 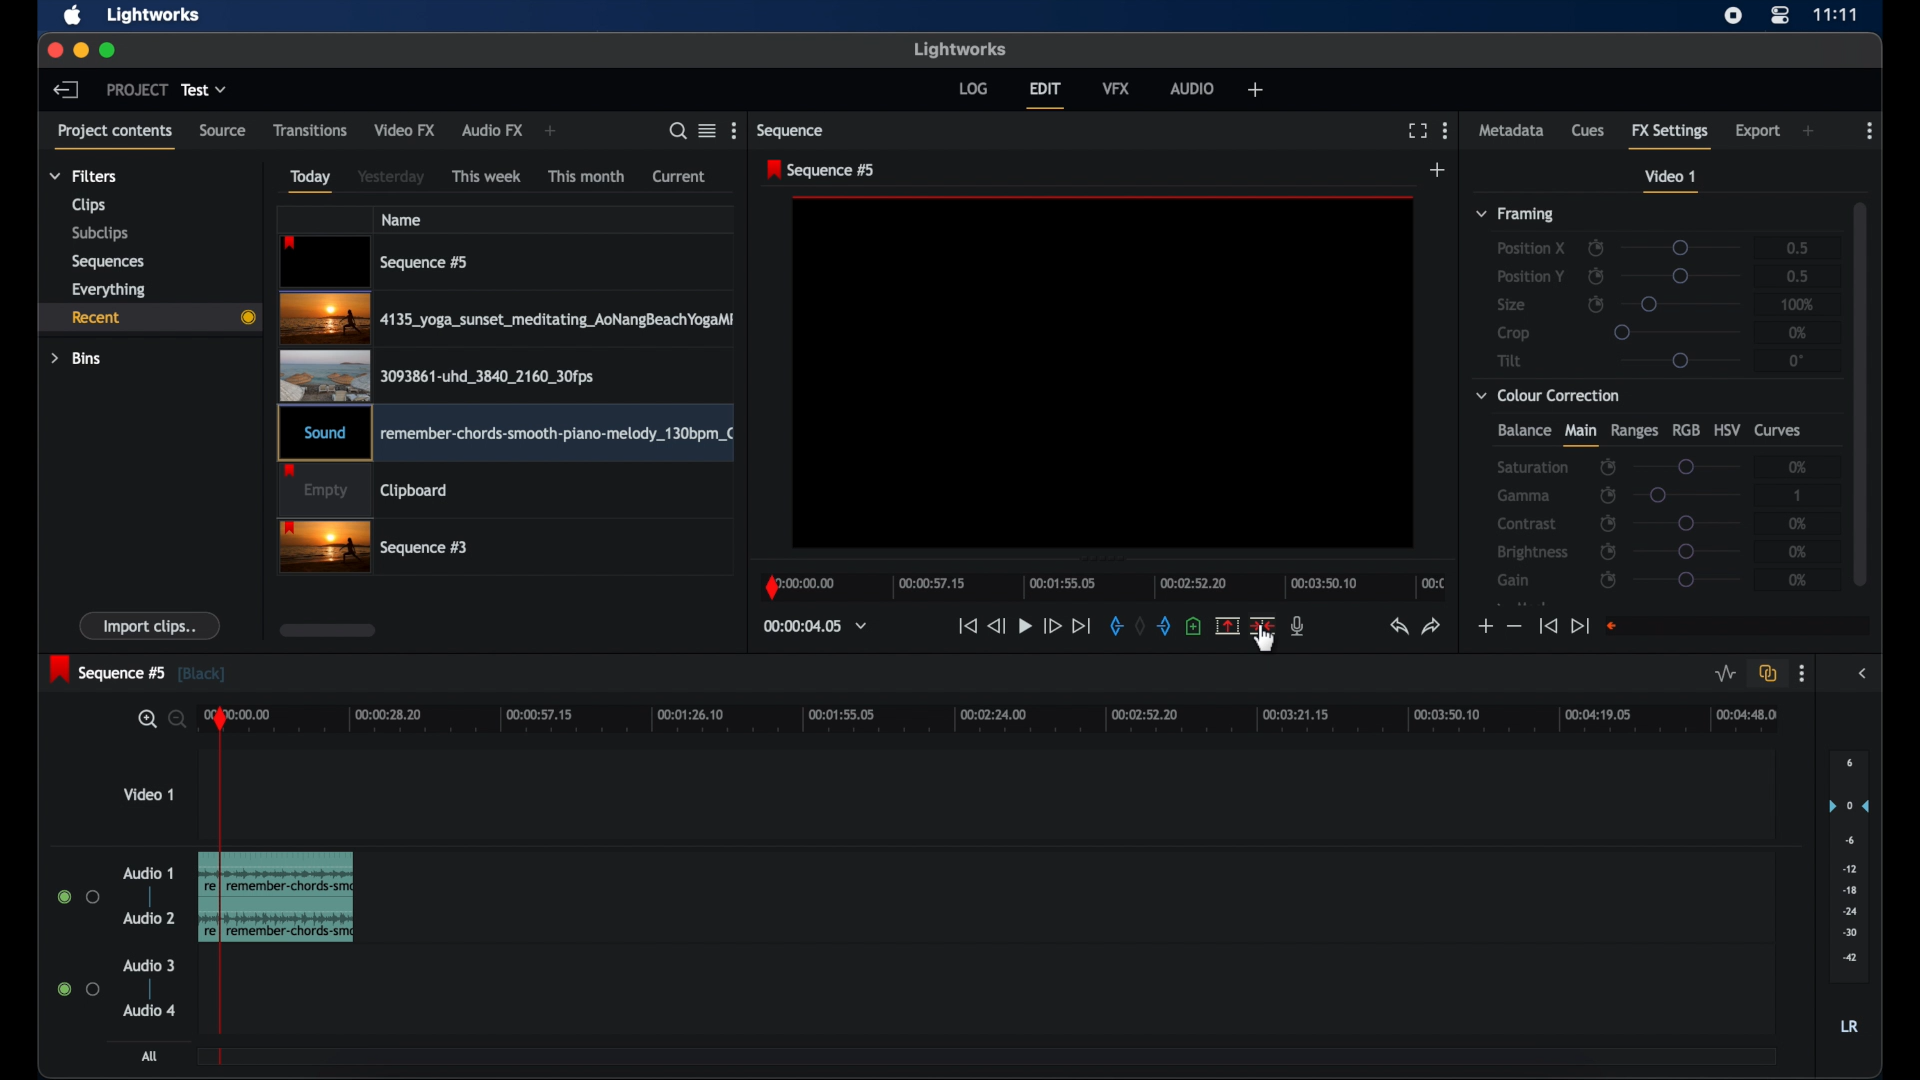 I want to click on zoom in, so click(x=142, y=719).